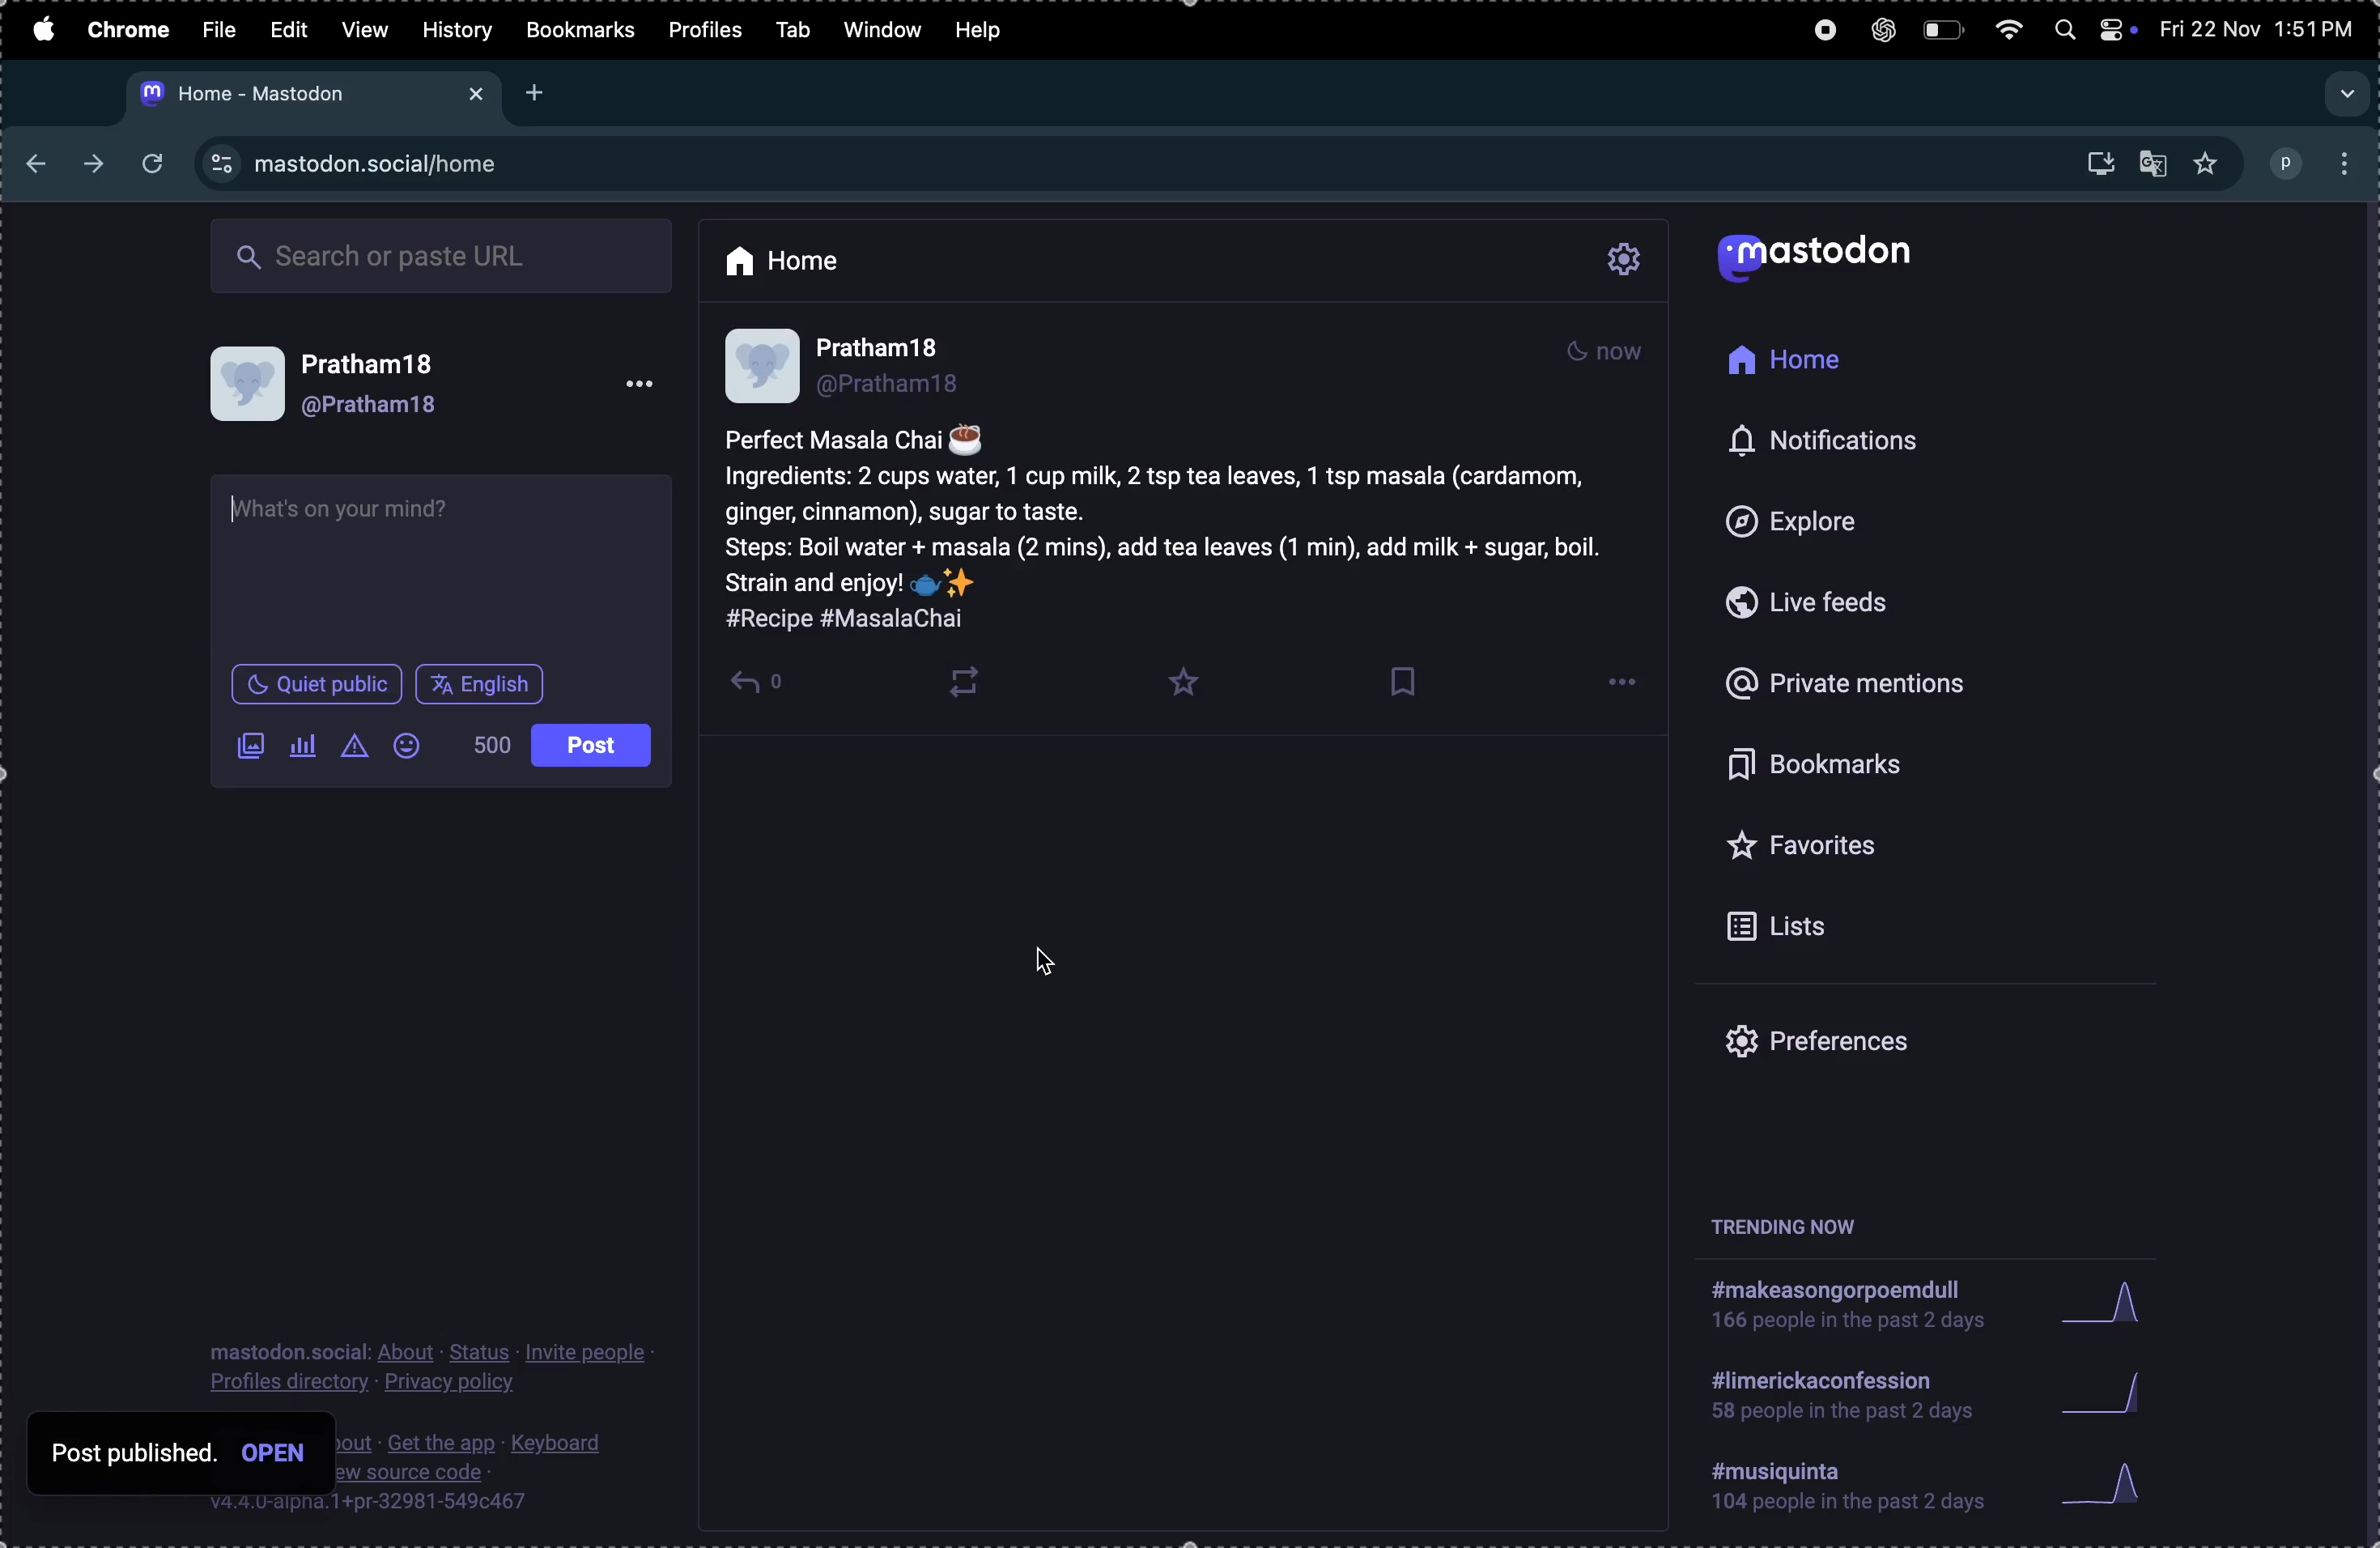 This screenshot has height=1548, width=2380. Describe the element at coordinates (350, 746) in the screenshot. I see `content warning` at that location.